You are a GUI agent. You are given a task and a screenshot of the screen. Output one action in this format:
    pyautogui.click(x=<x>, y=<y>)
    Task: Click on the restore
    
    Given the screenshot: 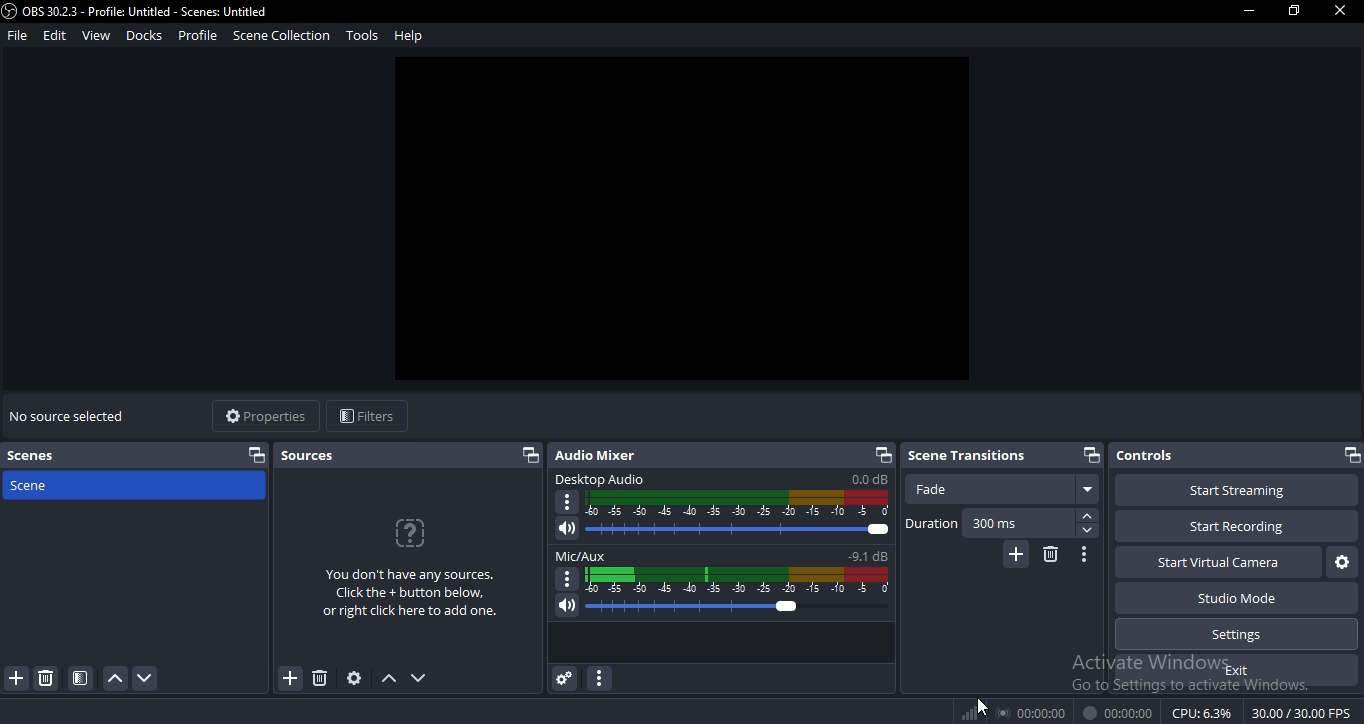 What is the action you would take?
    pyautogui.click(x=1350, y=455)
    